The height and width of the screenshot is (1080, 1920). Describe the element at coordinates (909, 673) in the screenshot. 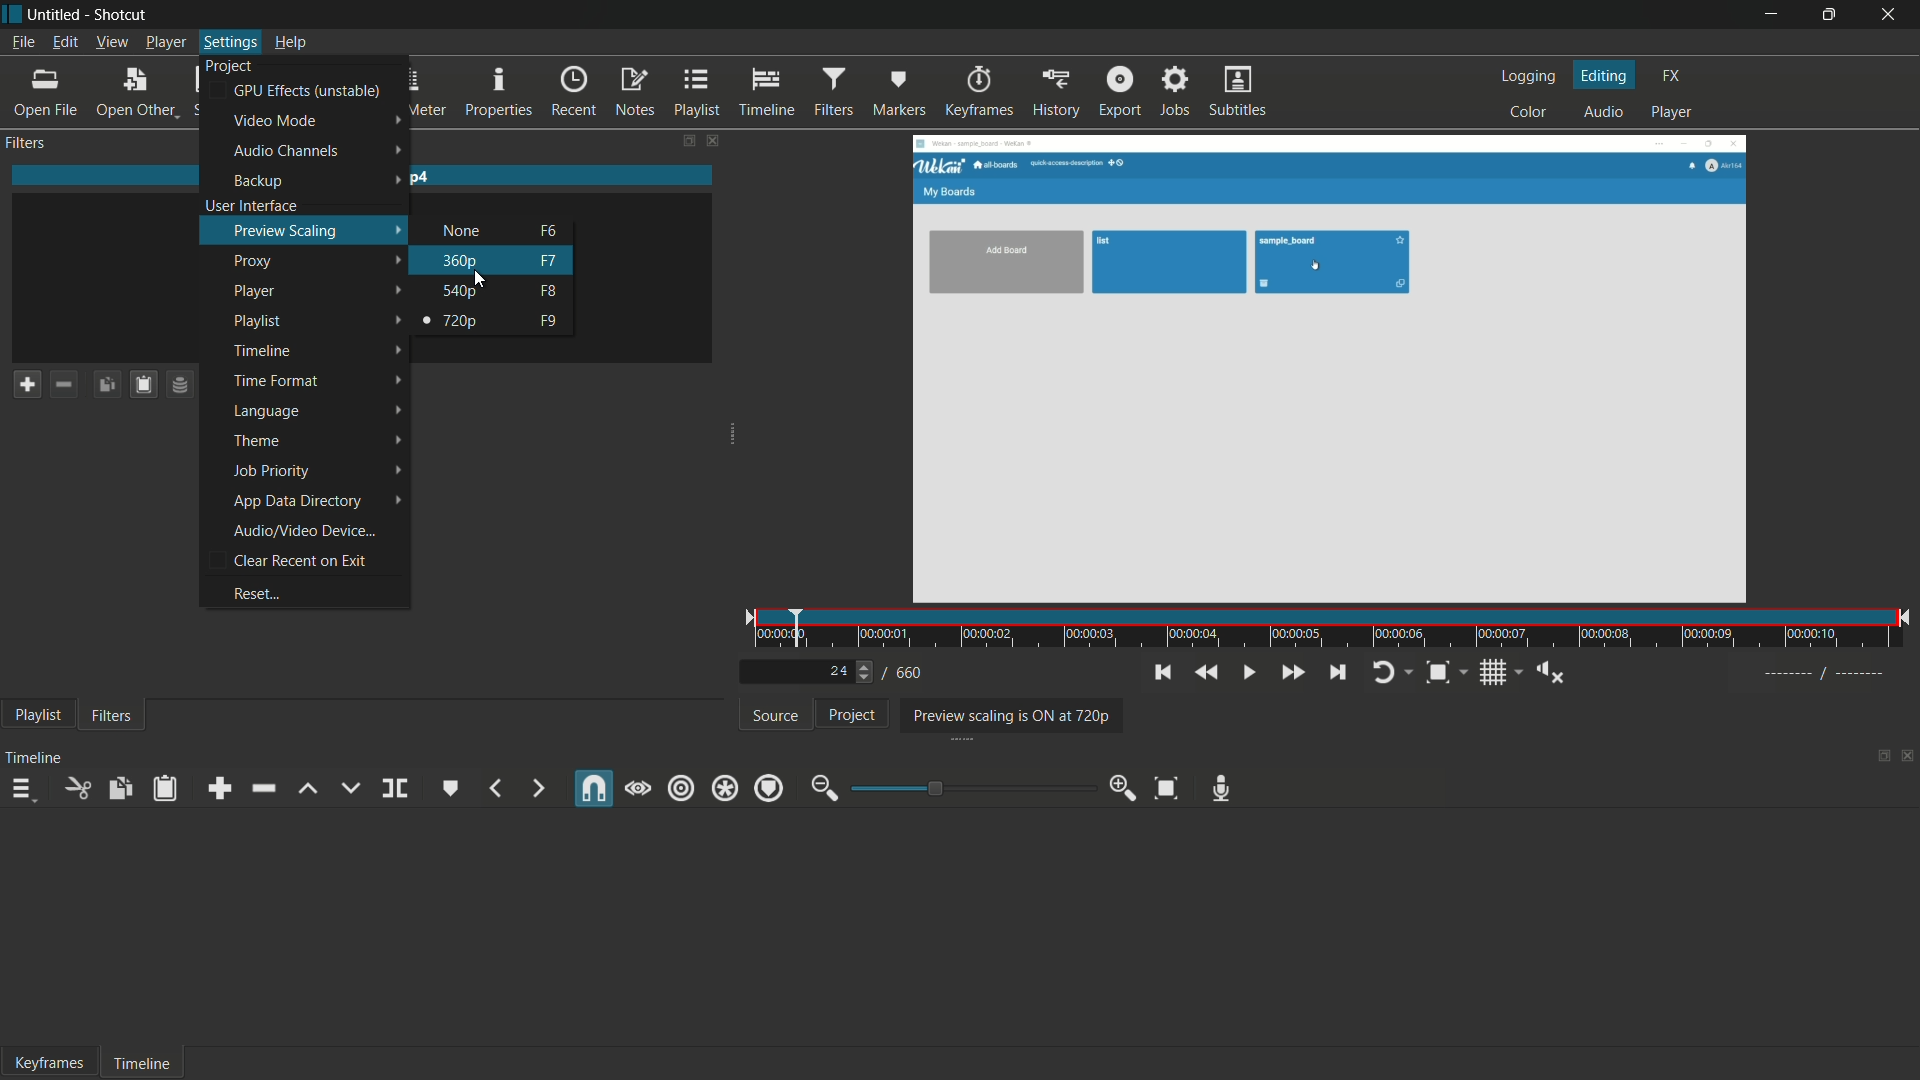

I see `total frames` at that location.